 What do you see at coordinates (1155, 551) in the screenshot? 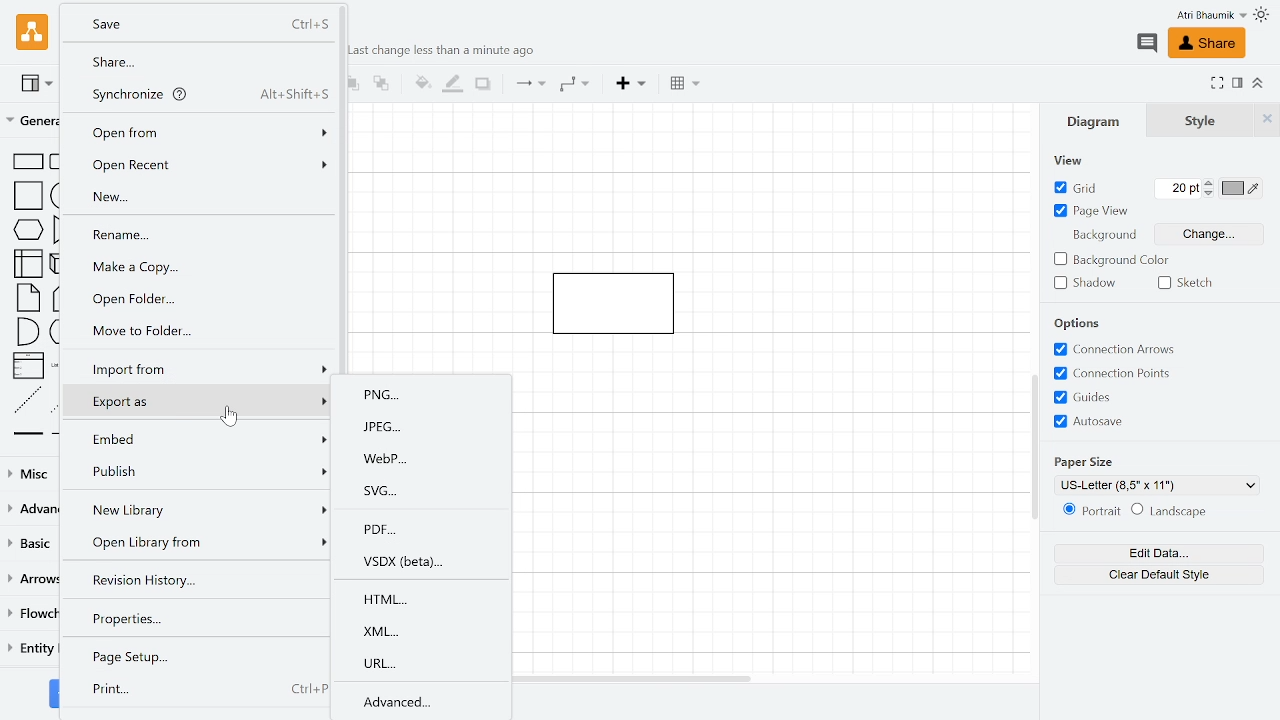
I see `Edit data` at bounding box center [1155, 551].